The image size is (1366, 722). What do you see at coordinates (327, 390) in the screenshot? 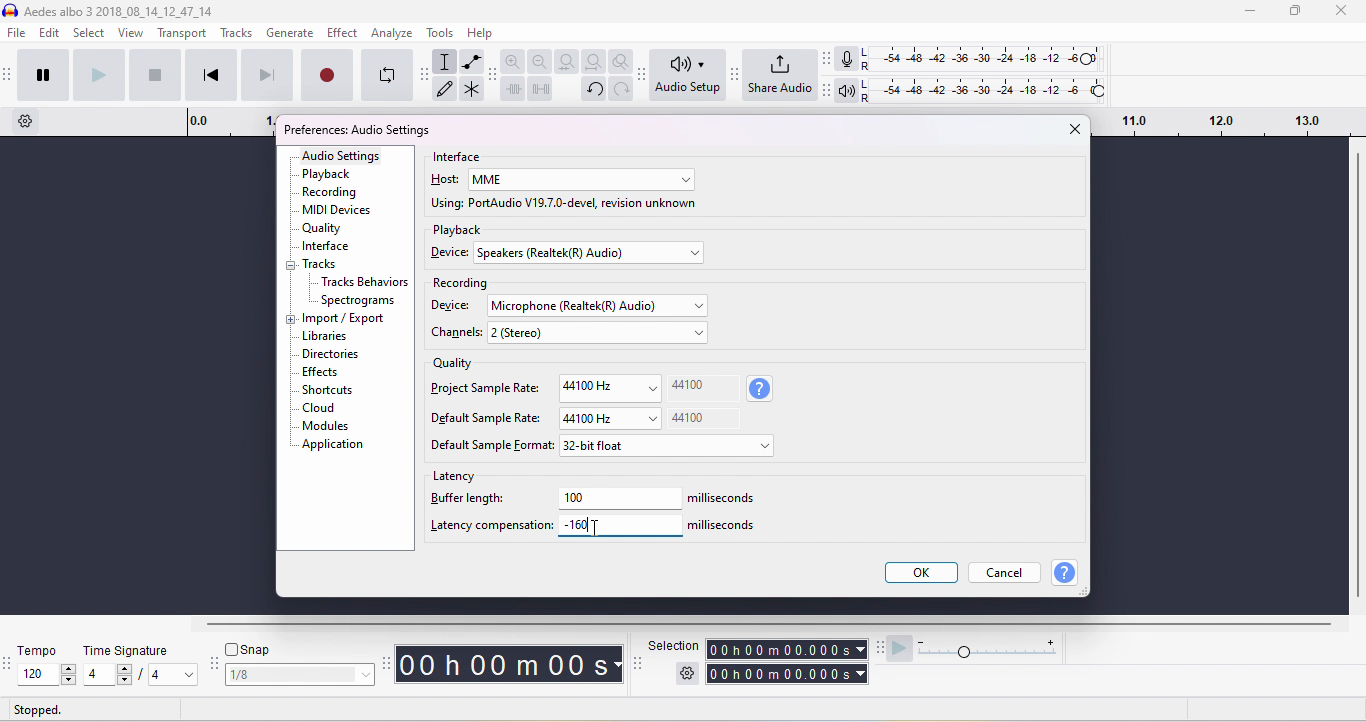
I see `shortcuts` at bounding box center [327, 390].